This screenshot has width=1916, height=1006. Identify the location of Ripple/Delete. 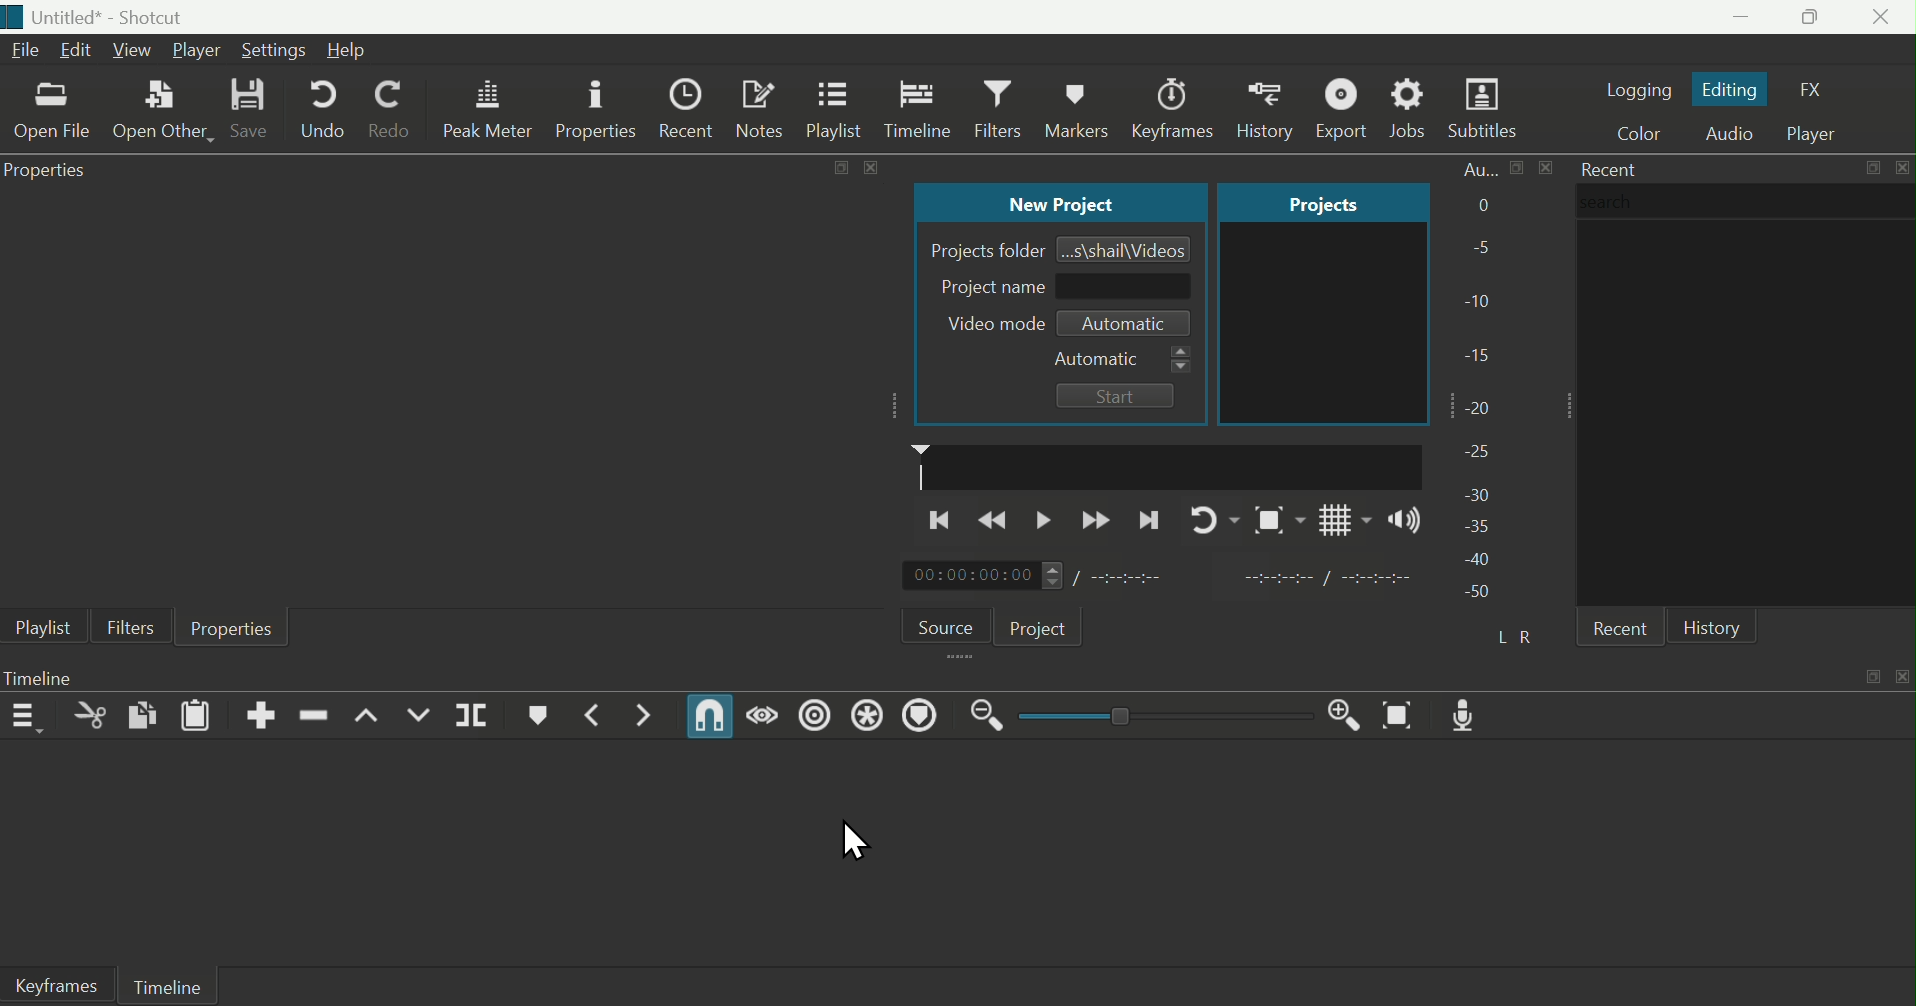
(314, 714).